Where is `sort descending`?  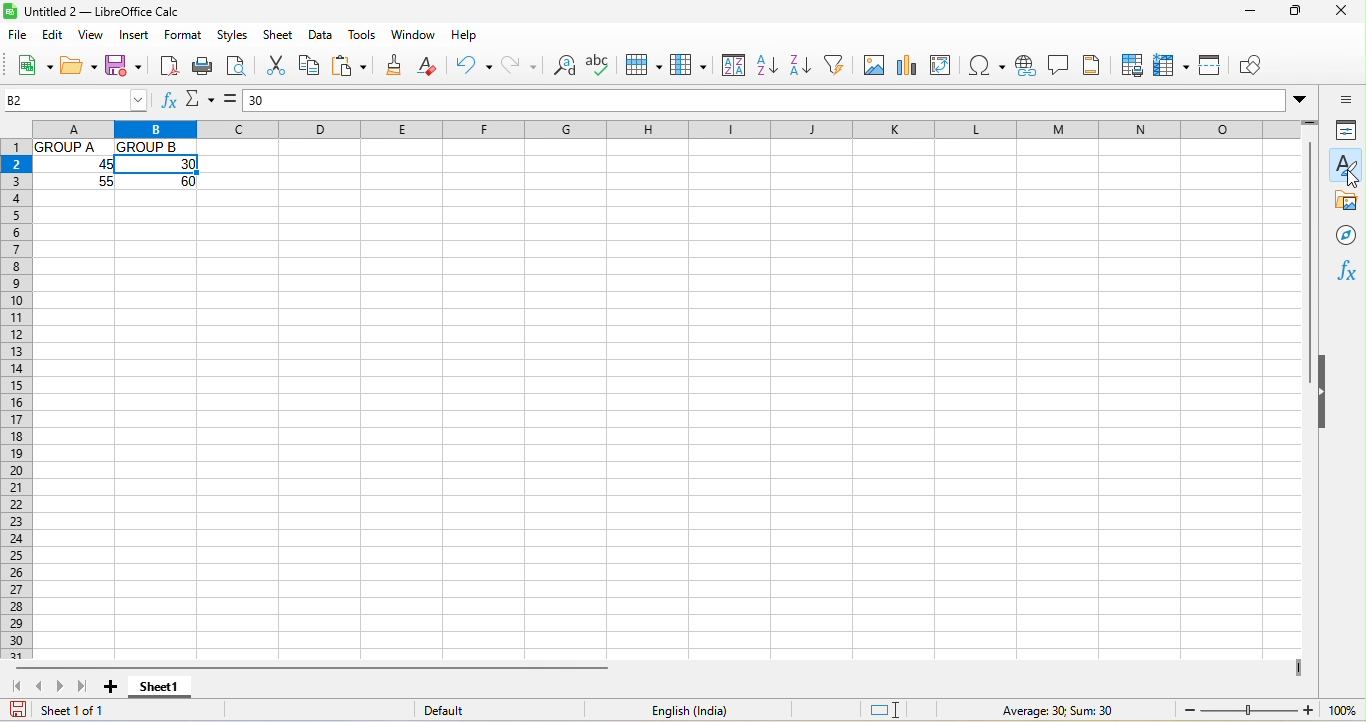 sort descending is located at coordinates (806, 64).